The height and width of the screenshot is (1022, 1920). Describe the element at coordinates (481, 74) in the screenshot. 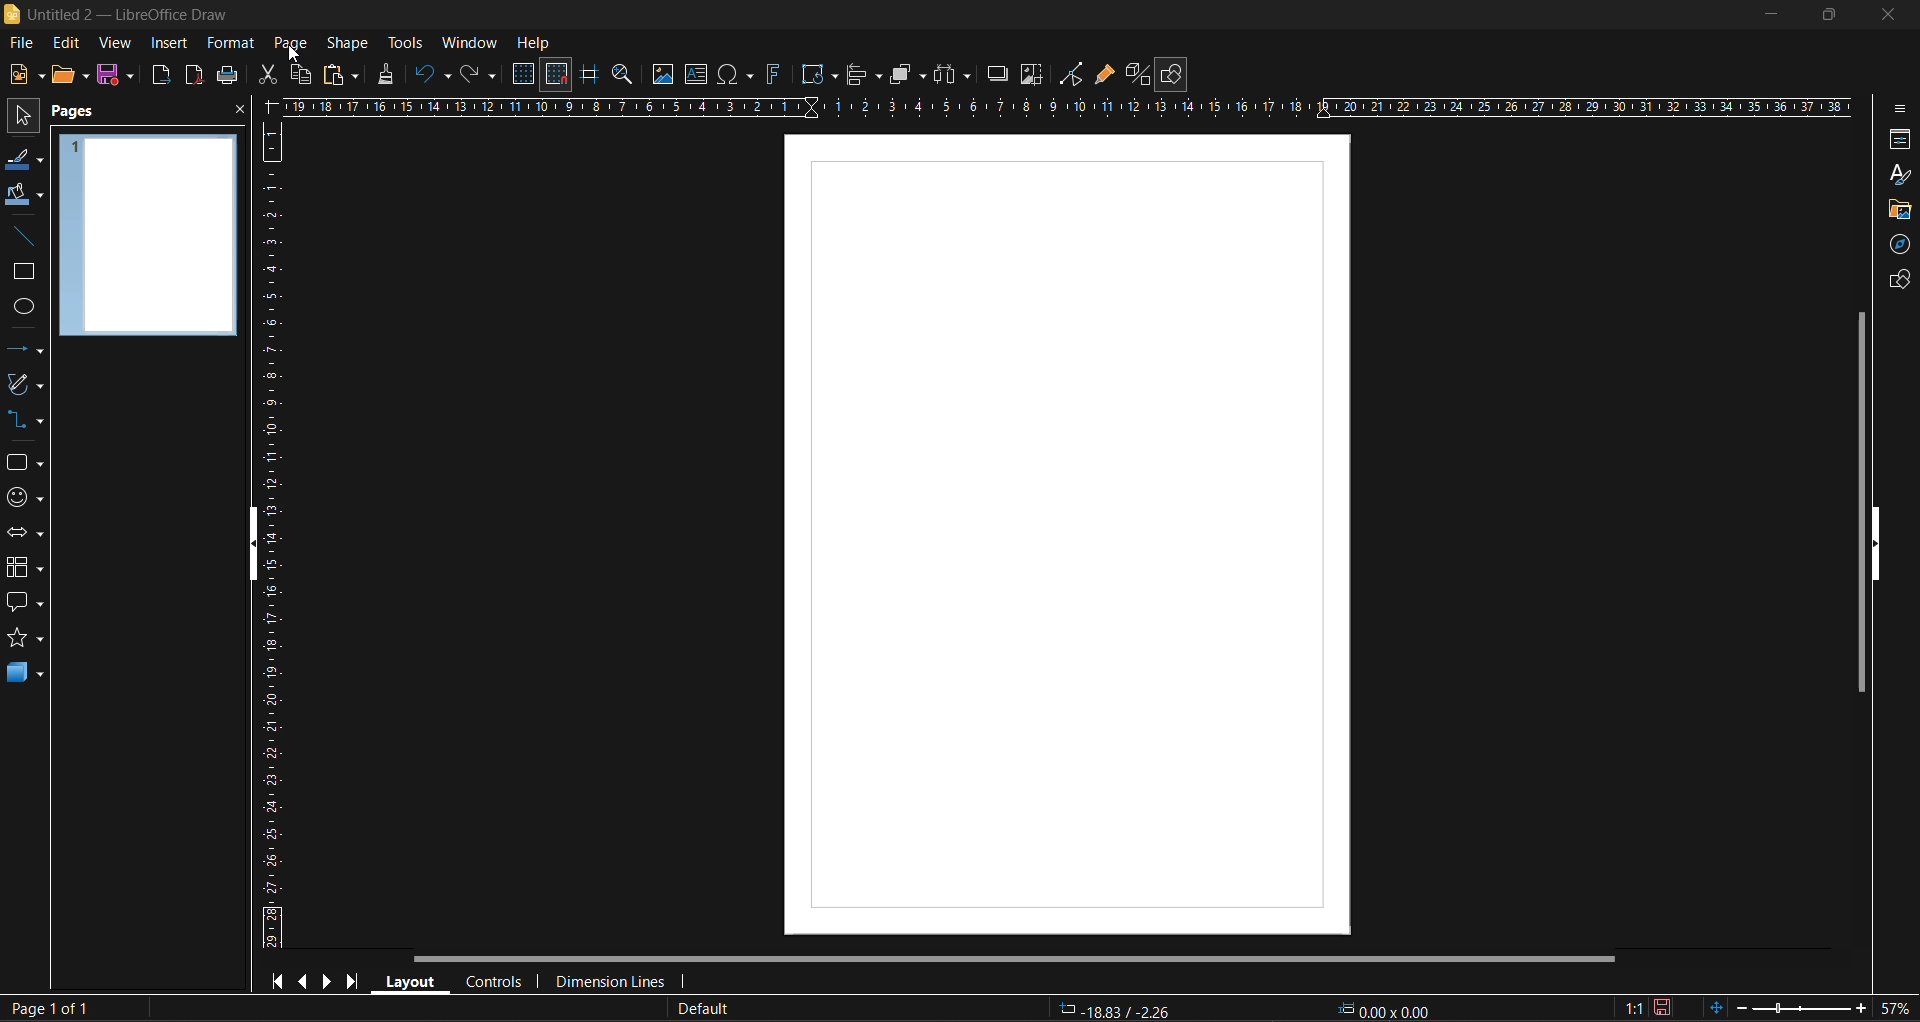

I see `redo` at that location.